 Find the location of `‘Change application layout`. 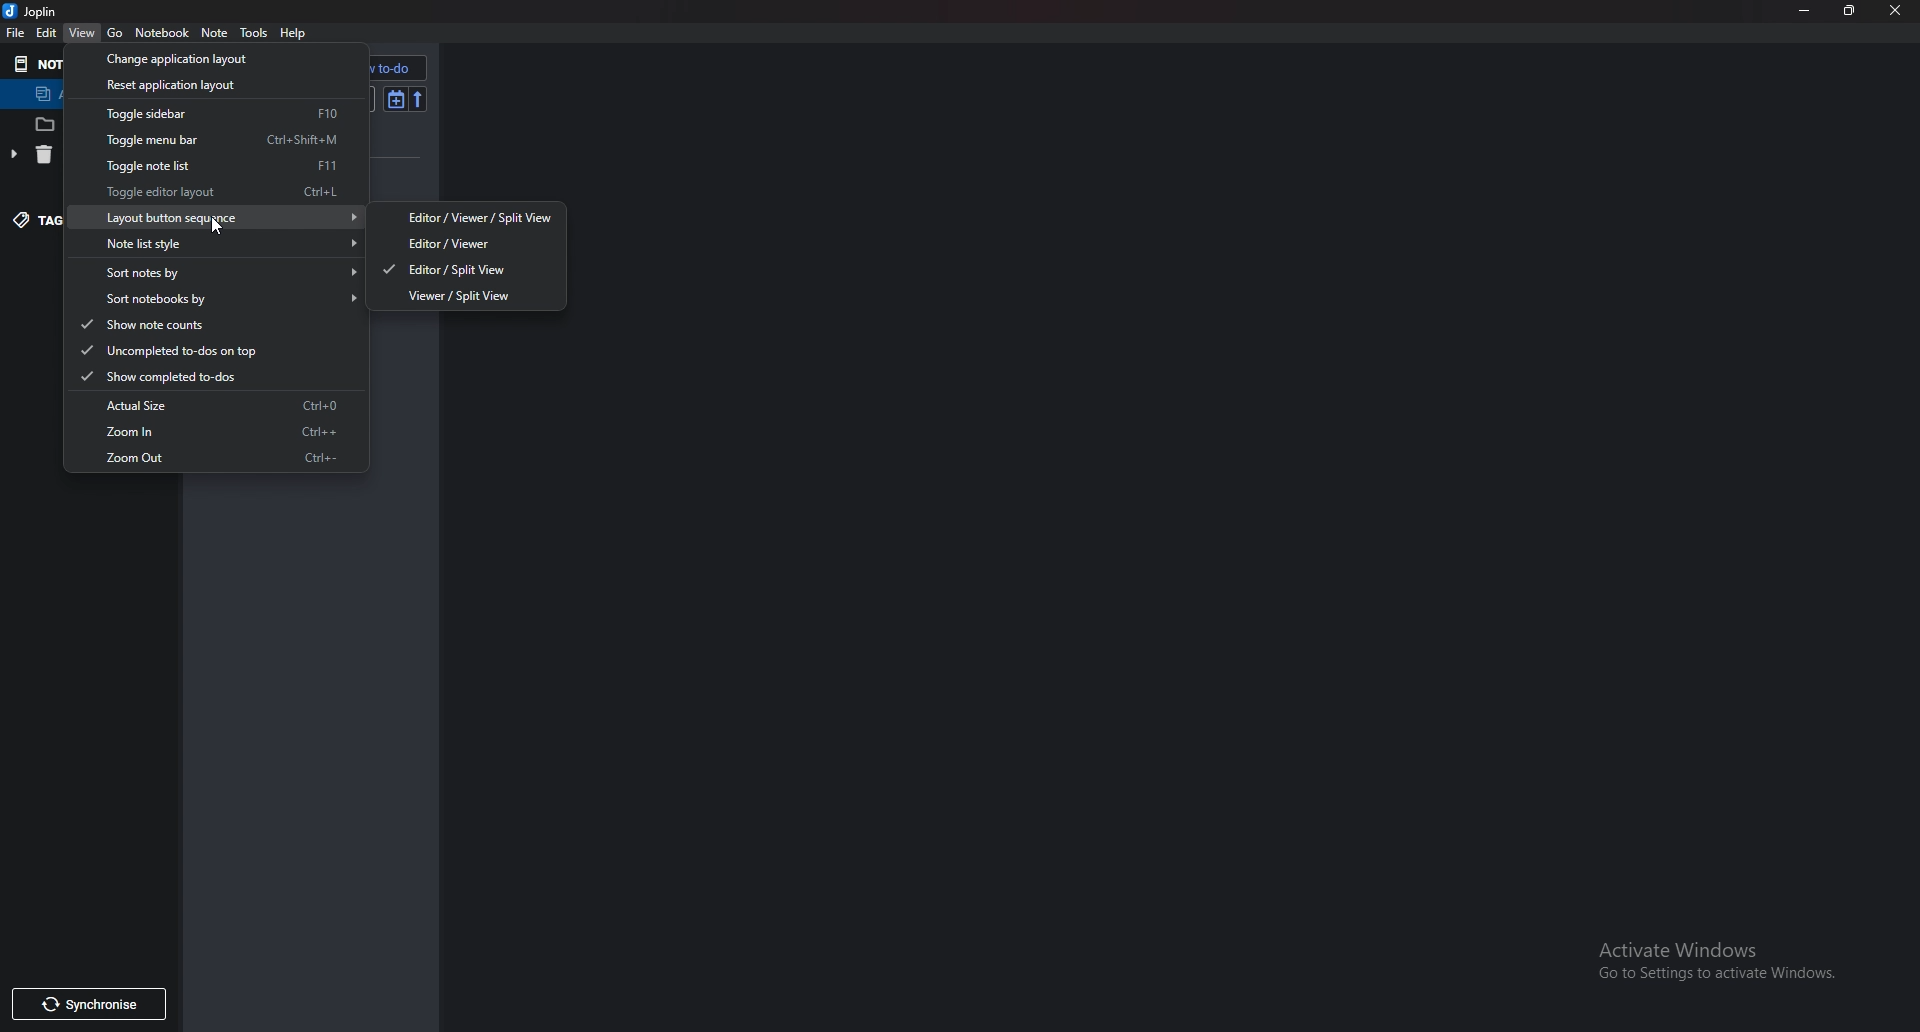

‘Change application layout is located at coordinates (175, 58).